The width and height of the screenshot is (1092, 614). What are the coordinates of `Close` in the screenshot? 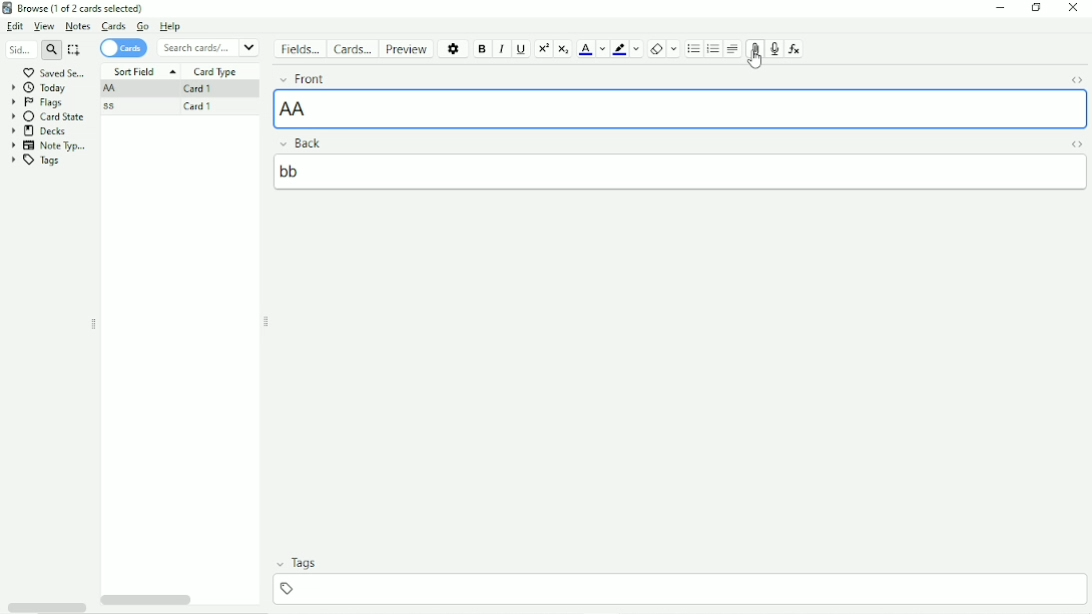 It's located at (1074, 9).